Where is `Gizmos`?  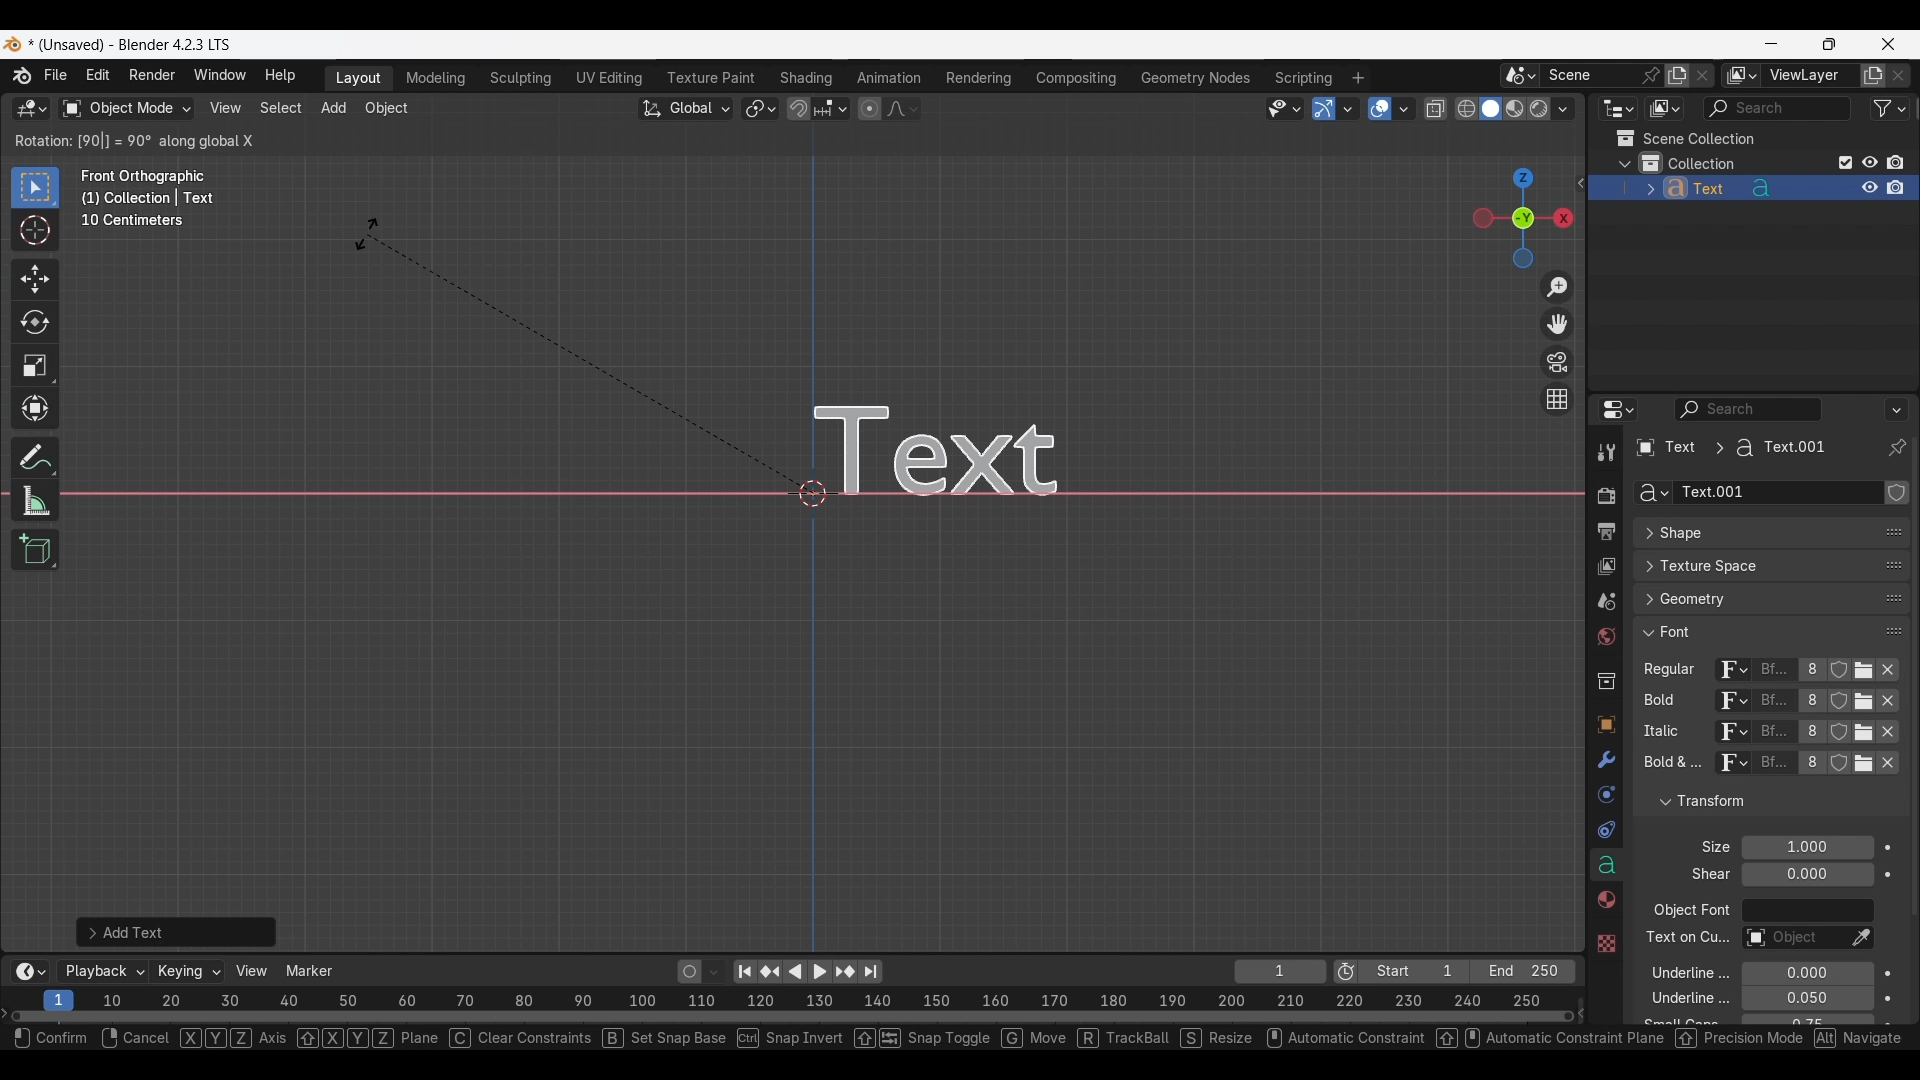
Gizmos is located at coordinates (1348, 108).